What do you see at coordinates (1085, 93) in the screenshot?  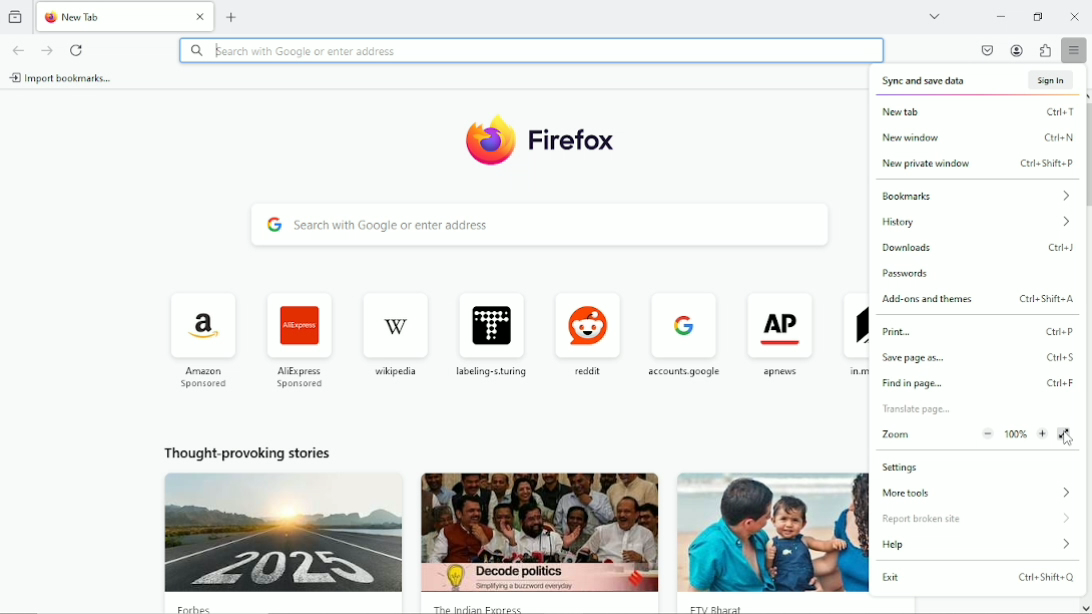 I see `scroll up` at bounding box center [1085, 93].